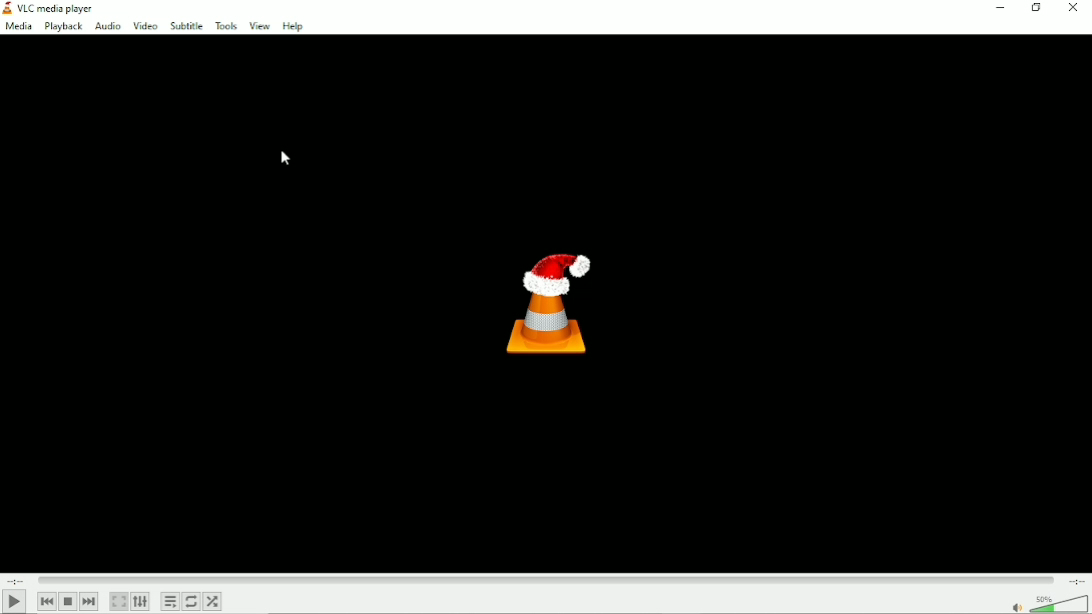 The image size is (1092, 614). Describe the element at coordinates (1038, 9) in the screenshot. I see `Restore down` at that location.